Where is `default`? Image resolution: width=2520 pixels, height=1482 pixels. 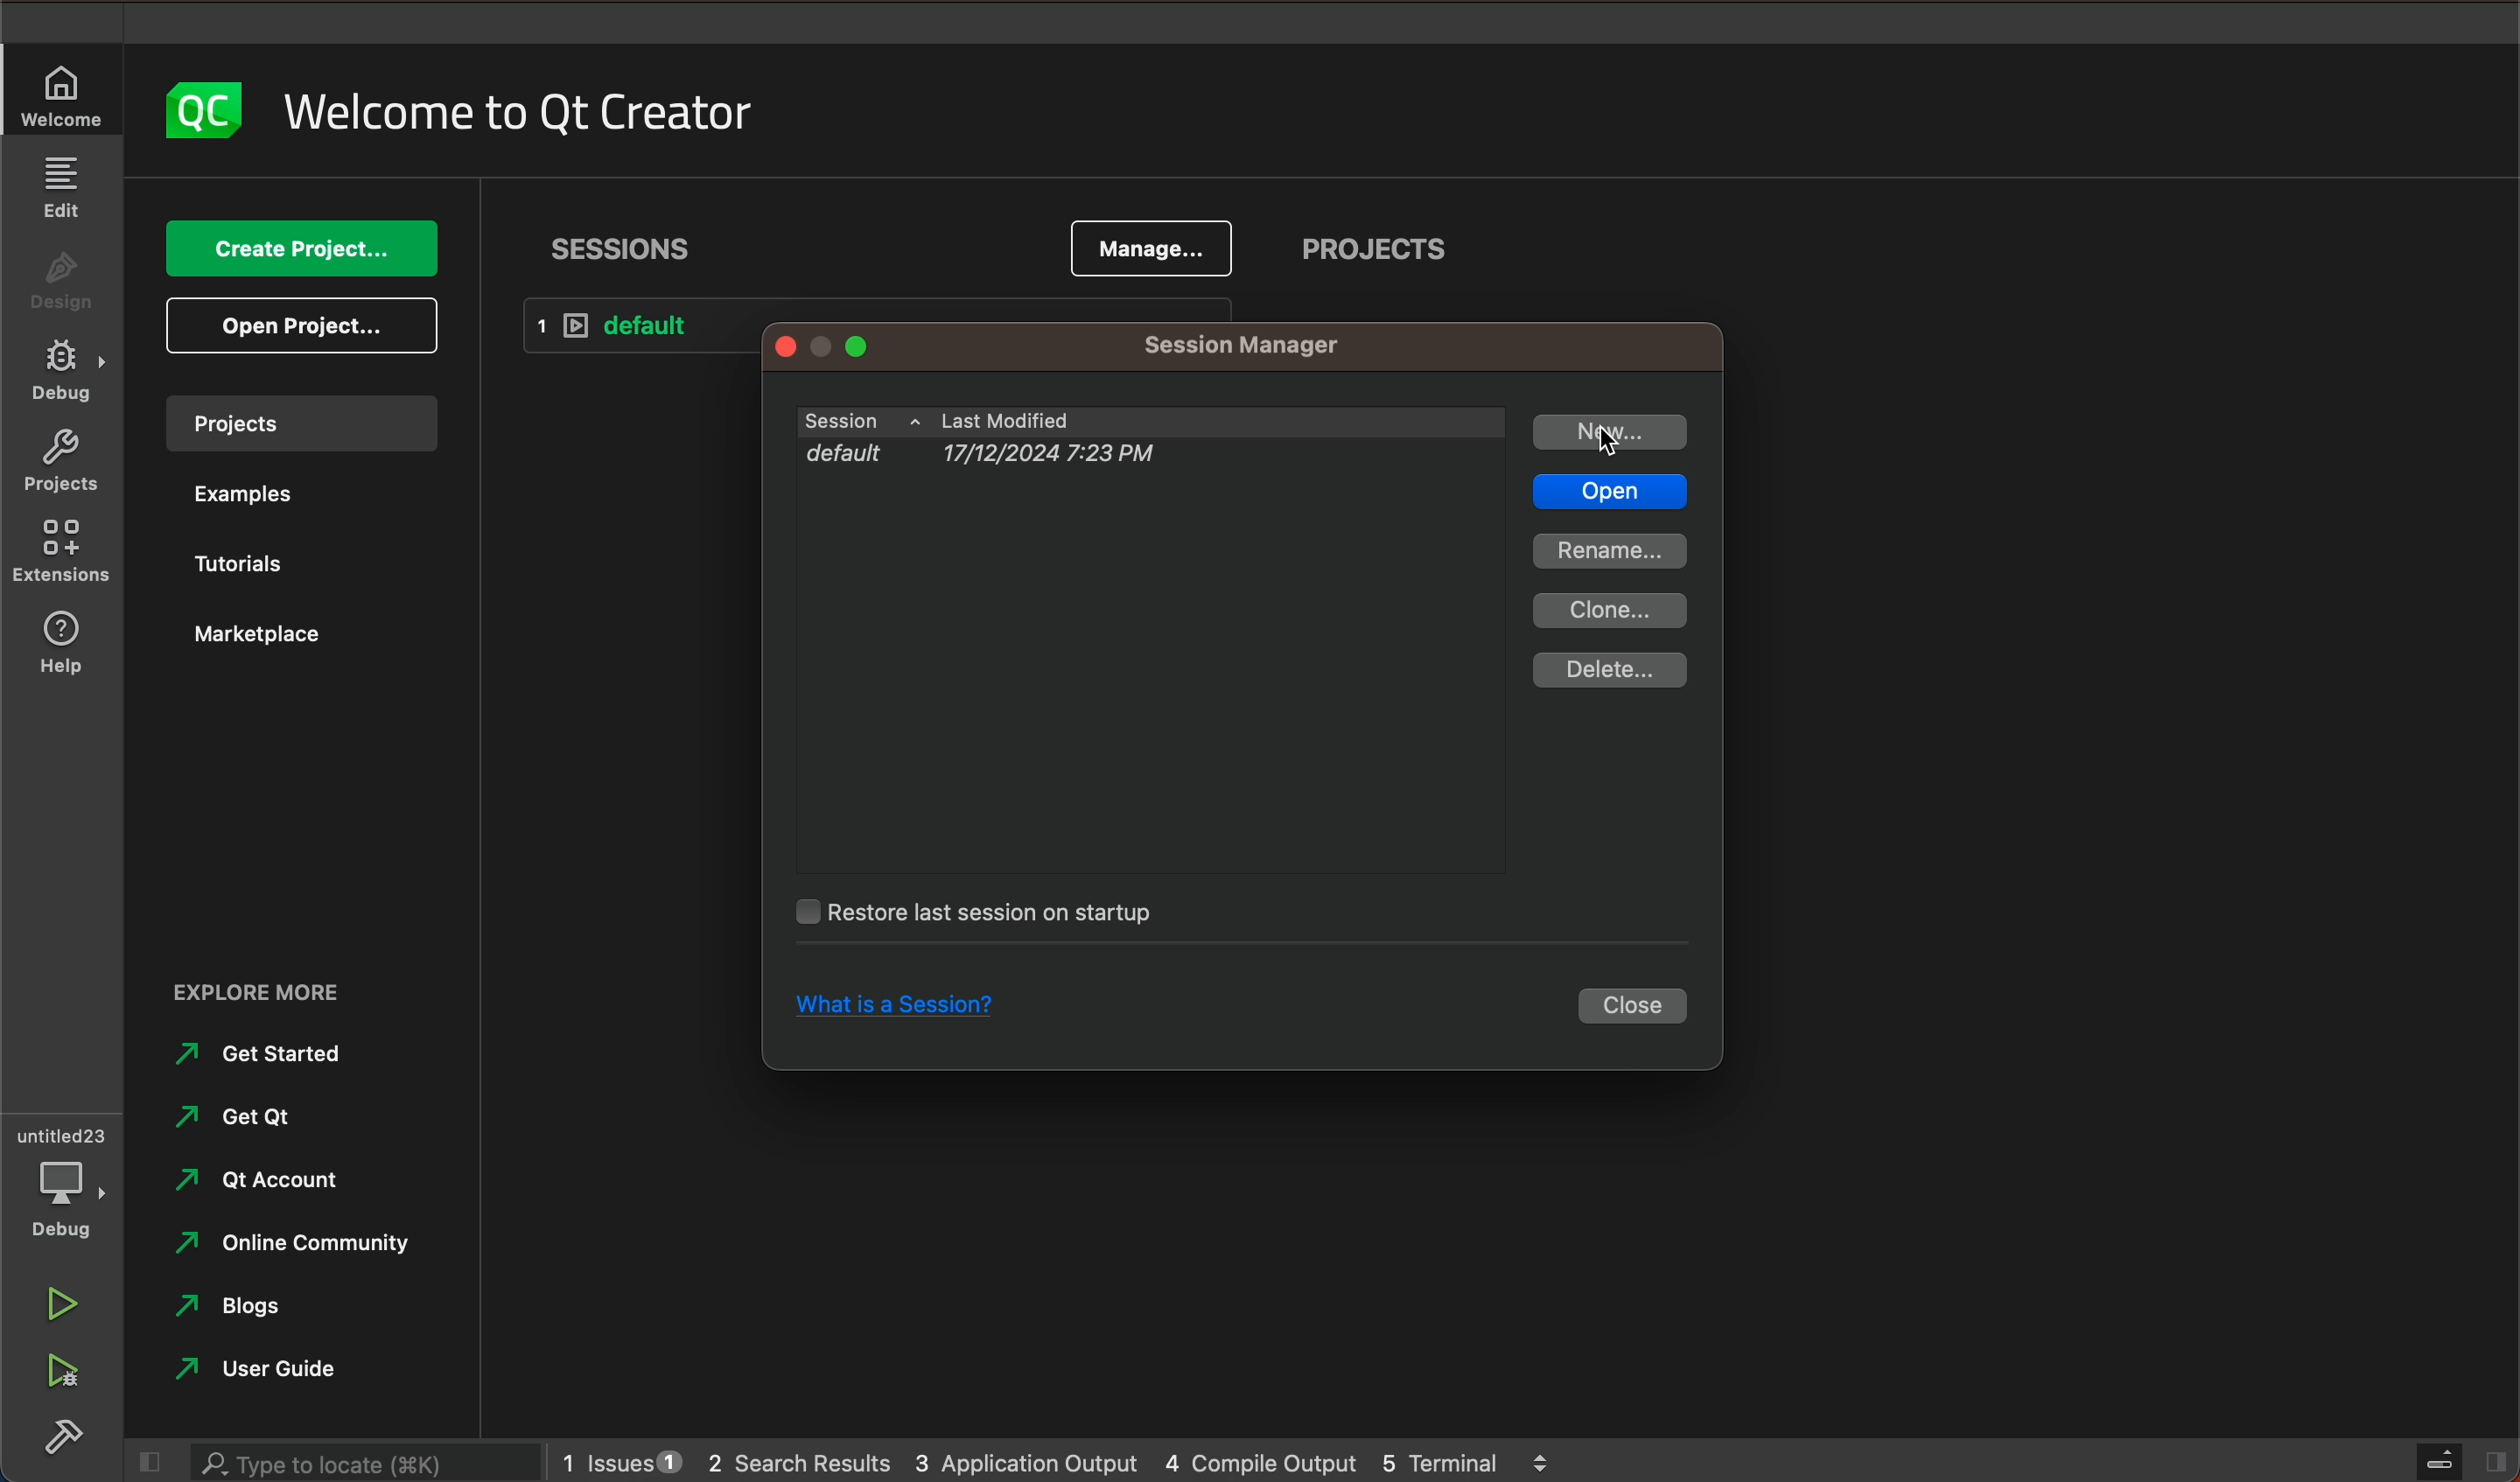
default is located at coordinates (643, 327).